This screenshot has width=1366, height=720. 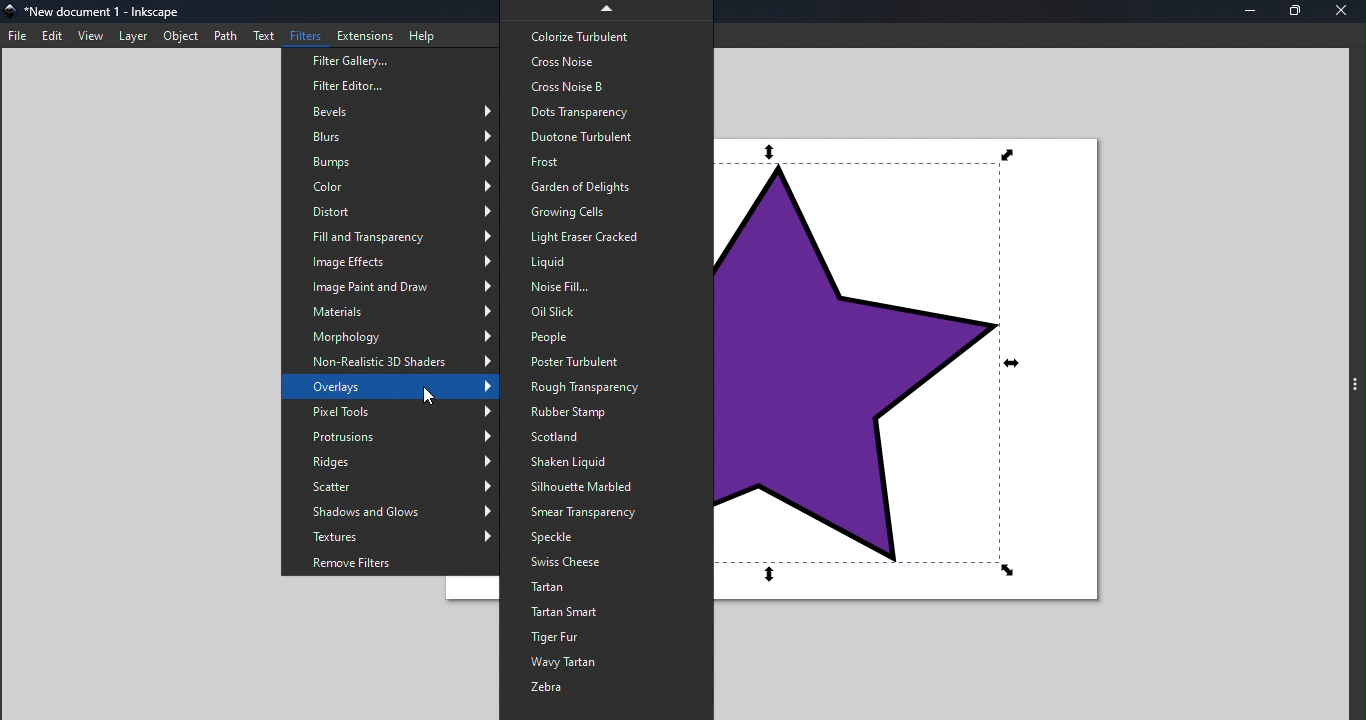 What do you see at coordinates (610, 462) in the screenshot?
I see `Shaken liquid` at bounding box center [610, 462].